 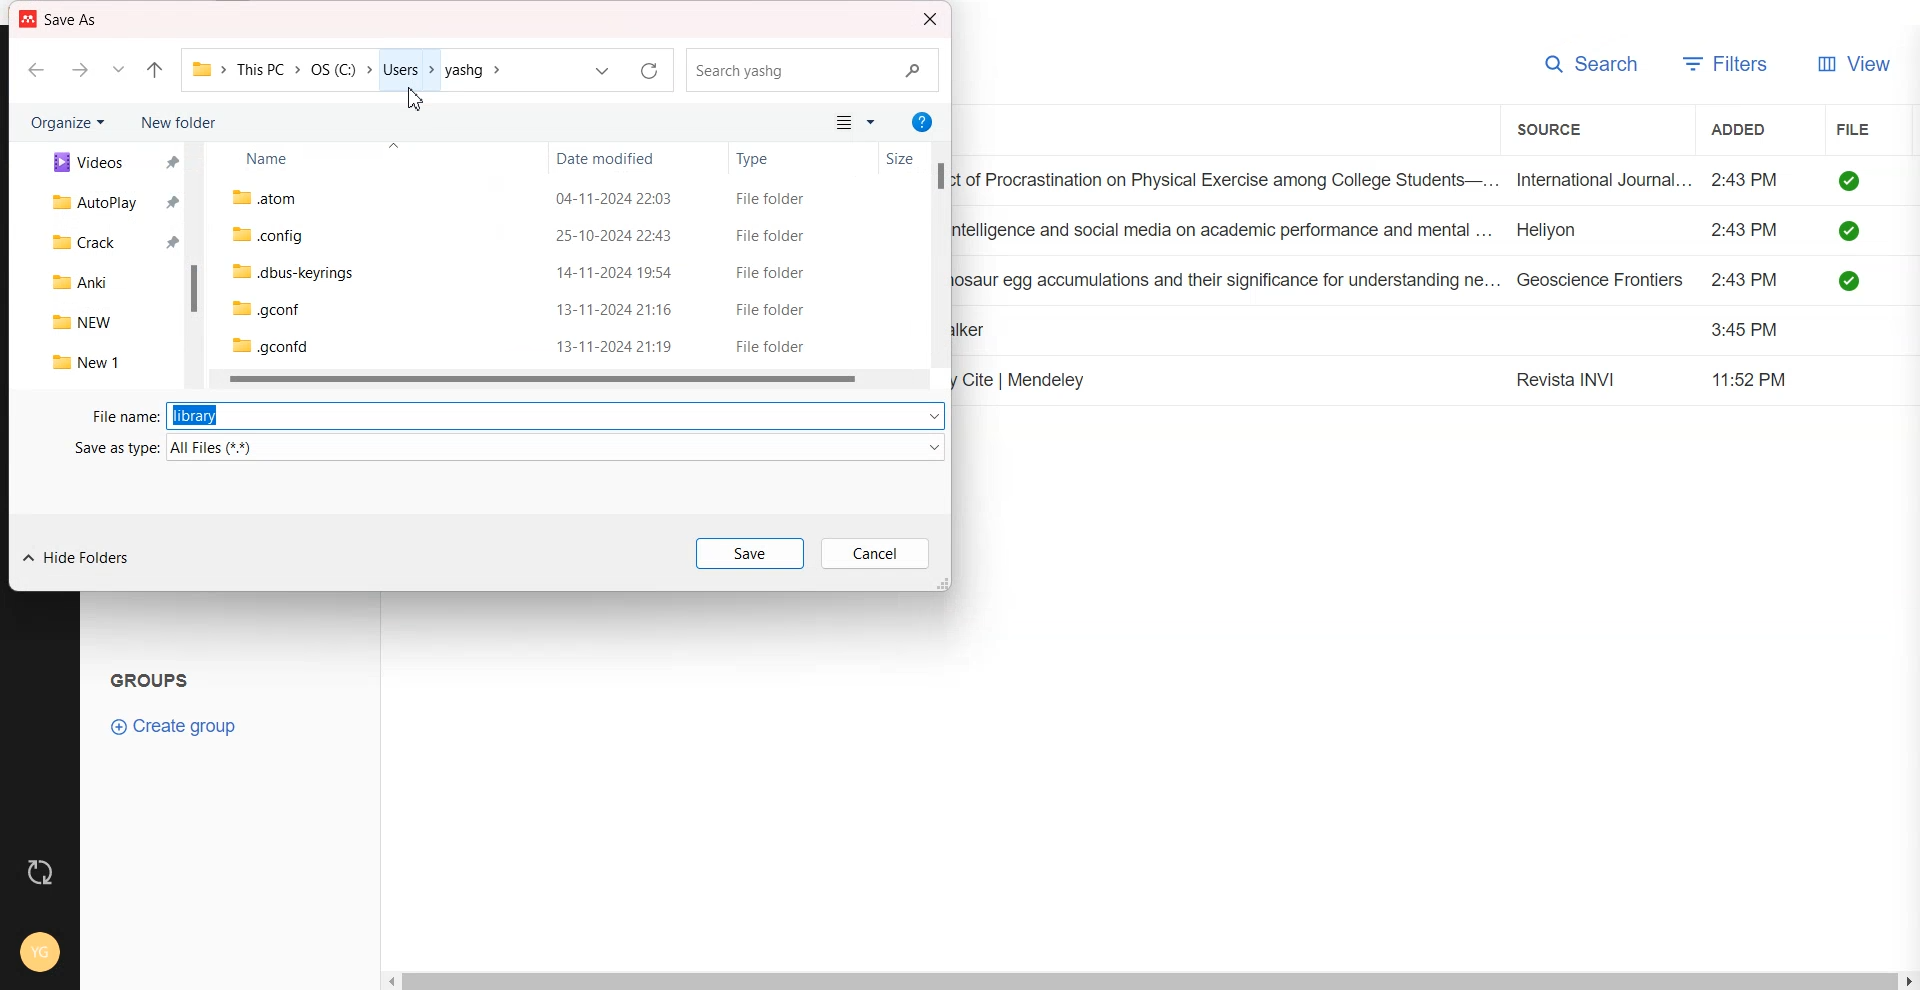 What do you see at coordinates (1571, 381) in the screenshot?
I see `Revista INVI` at bounding box center [1571, 381].